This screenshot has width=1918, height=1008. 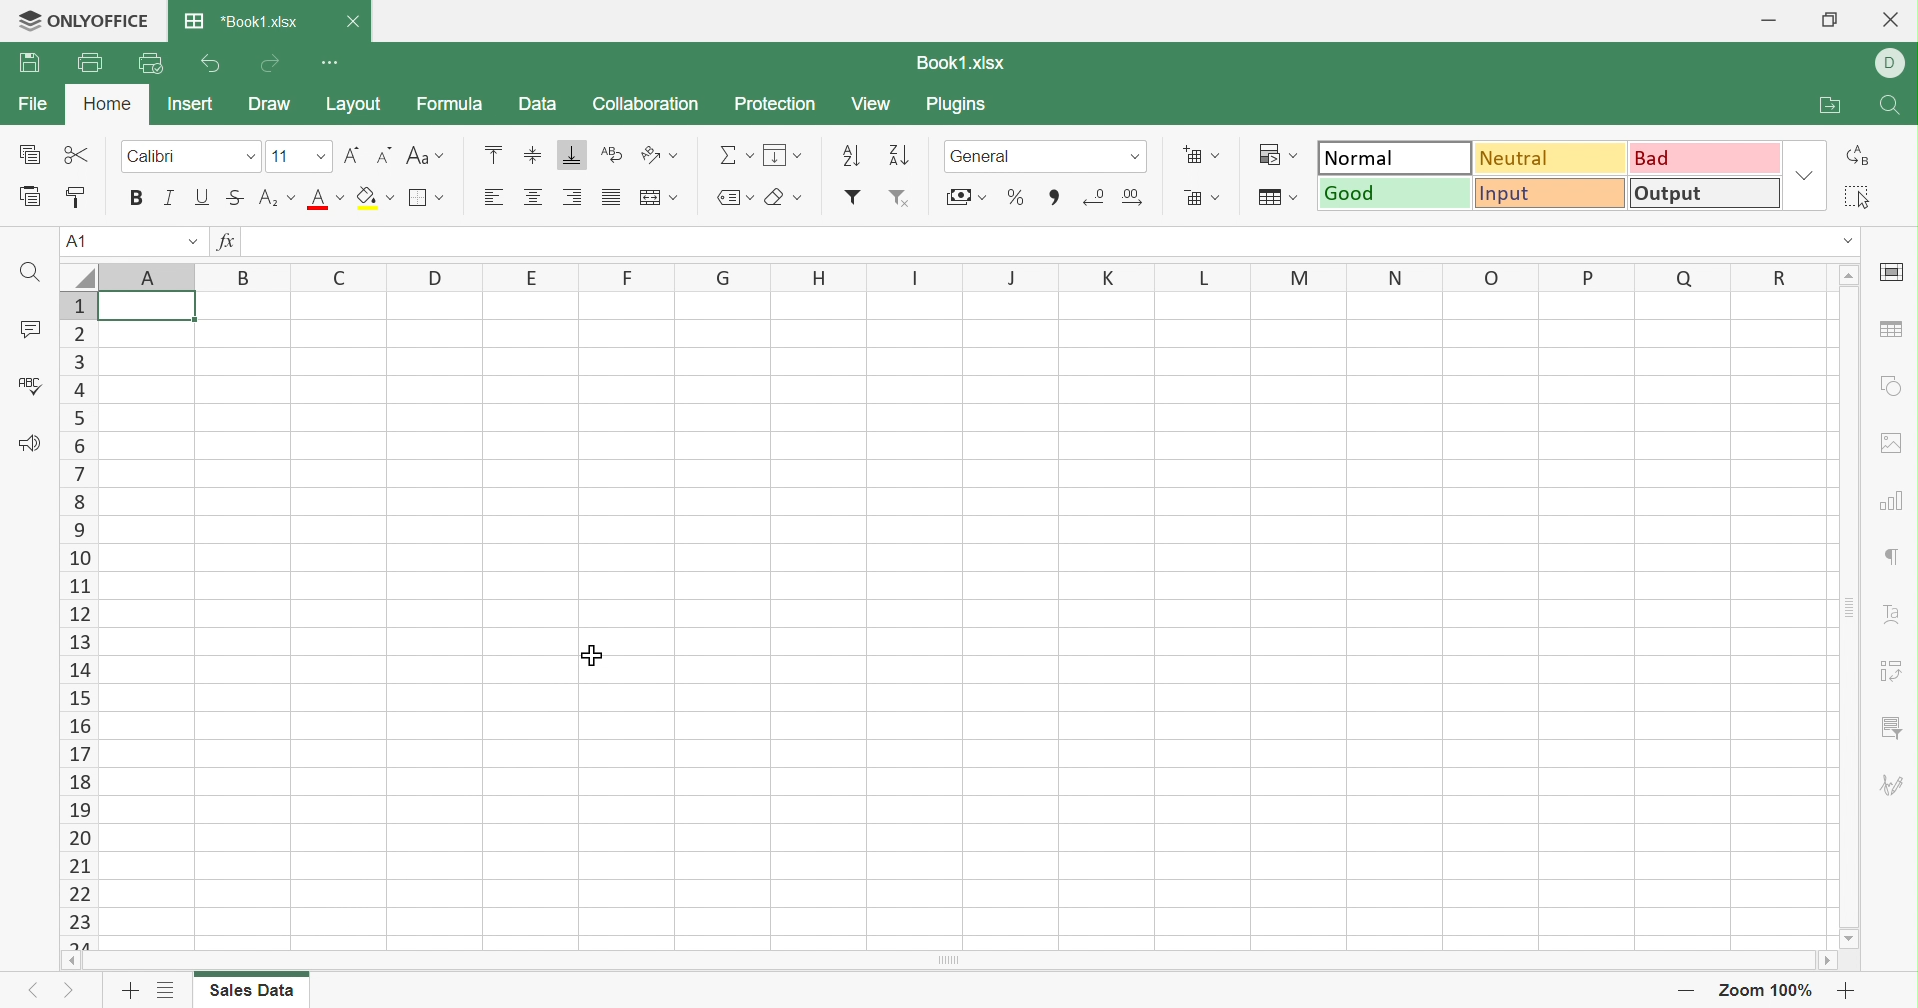 I want to click on Paragraph settings, so click(x=1891, y=554).